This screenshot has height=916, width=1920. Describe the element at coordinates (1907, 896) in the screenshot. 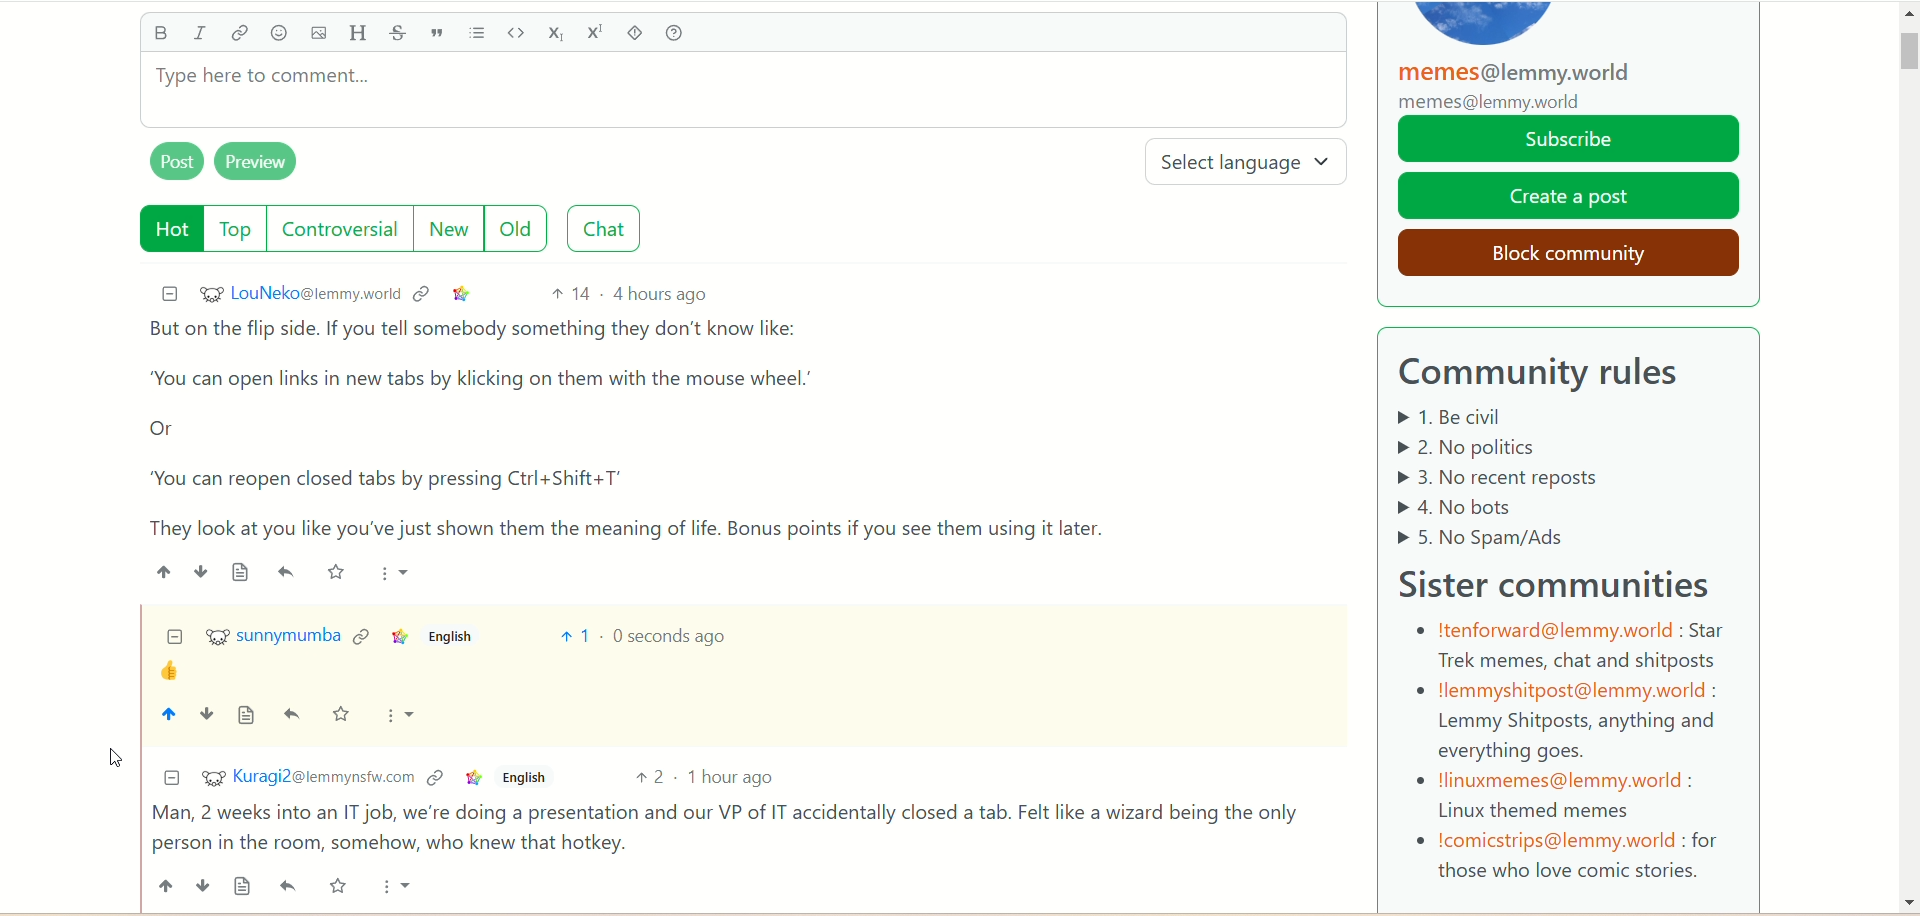

I see `Scroll down arrow` at that location.